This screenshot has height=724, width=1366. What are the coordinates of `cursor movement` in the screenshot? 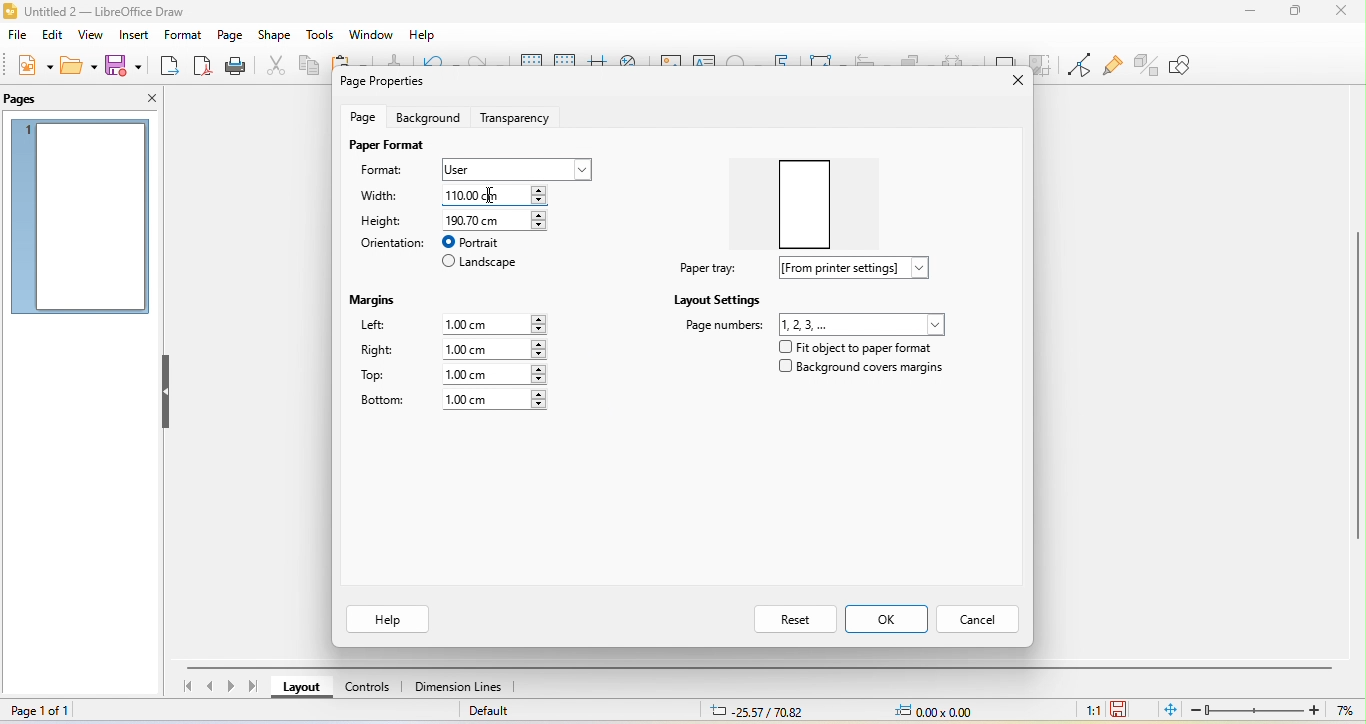 It's located at (491, 194).